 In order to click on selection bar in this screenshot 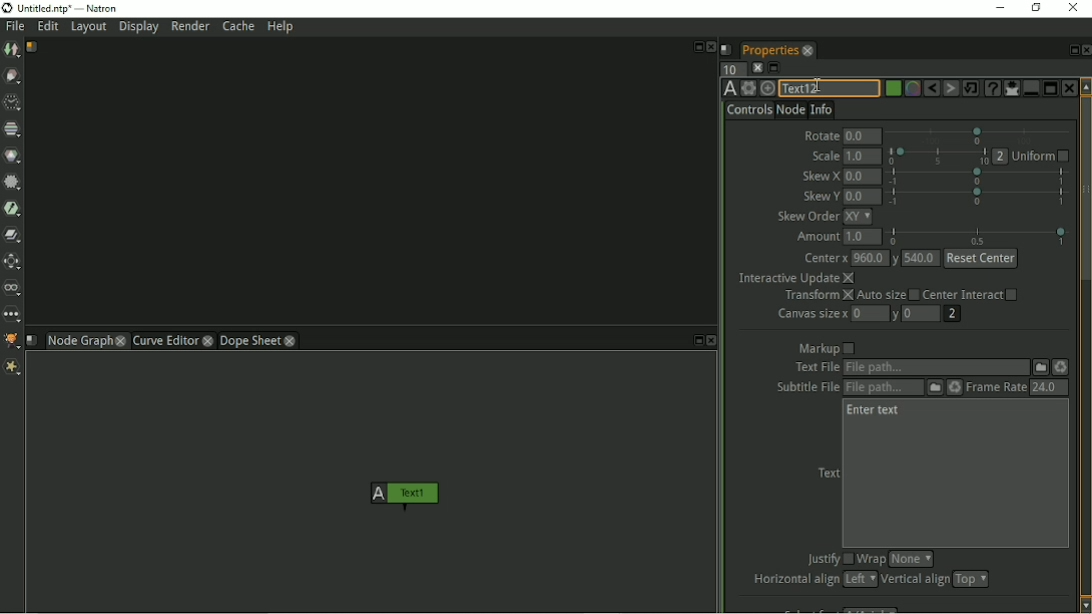, I will do `click(979, 135)`.